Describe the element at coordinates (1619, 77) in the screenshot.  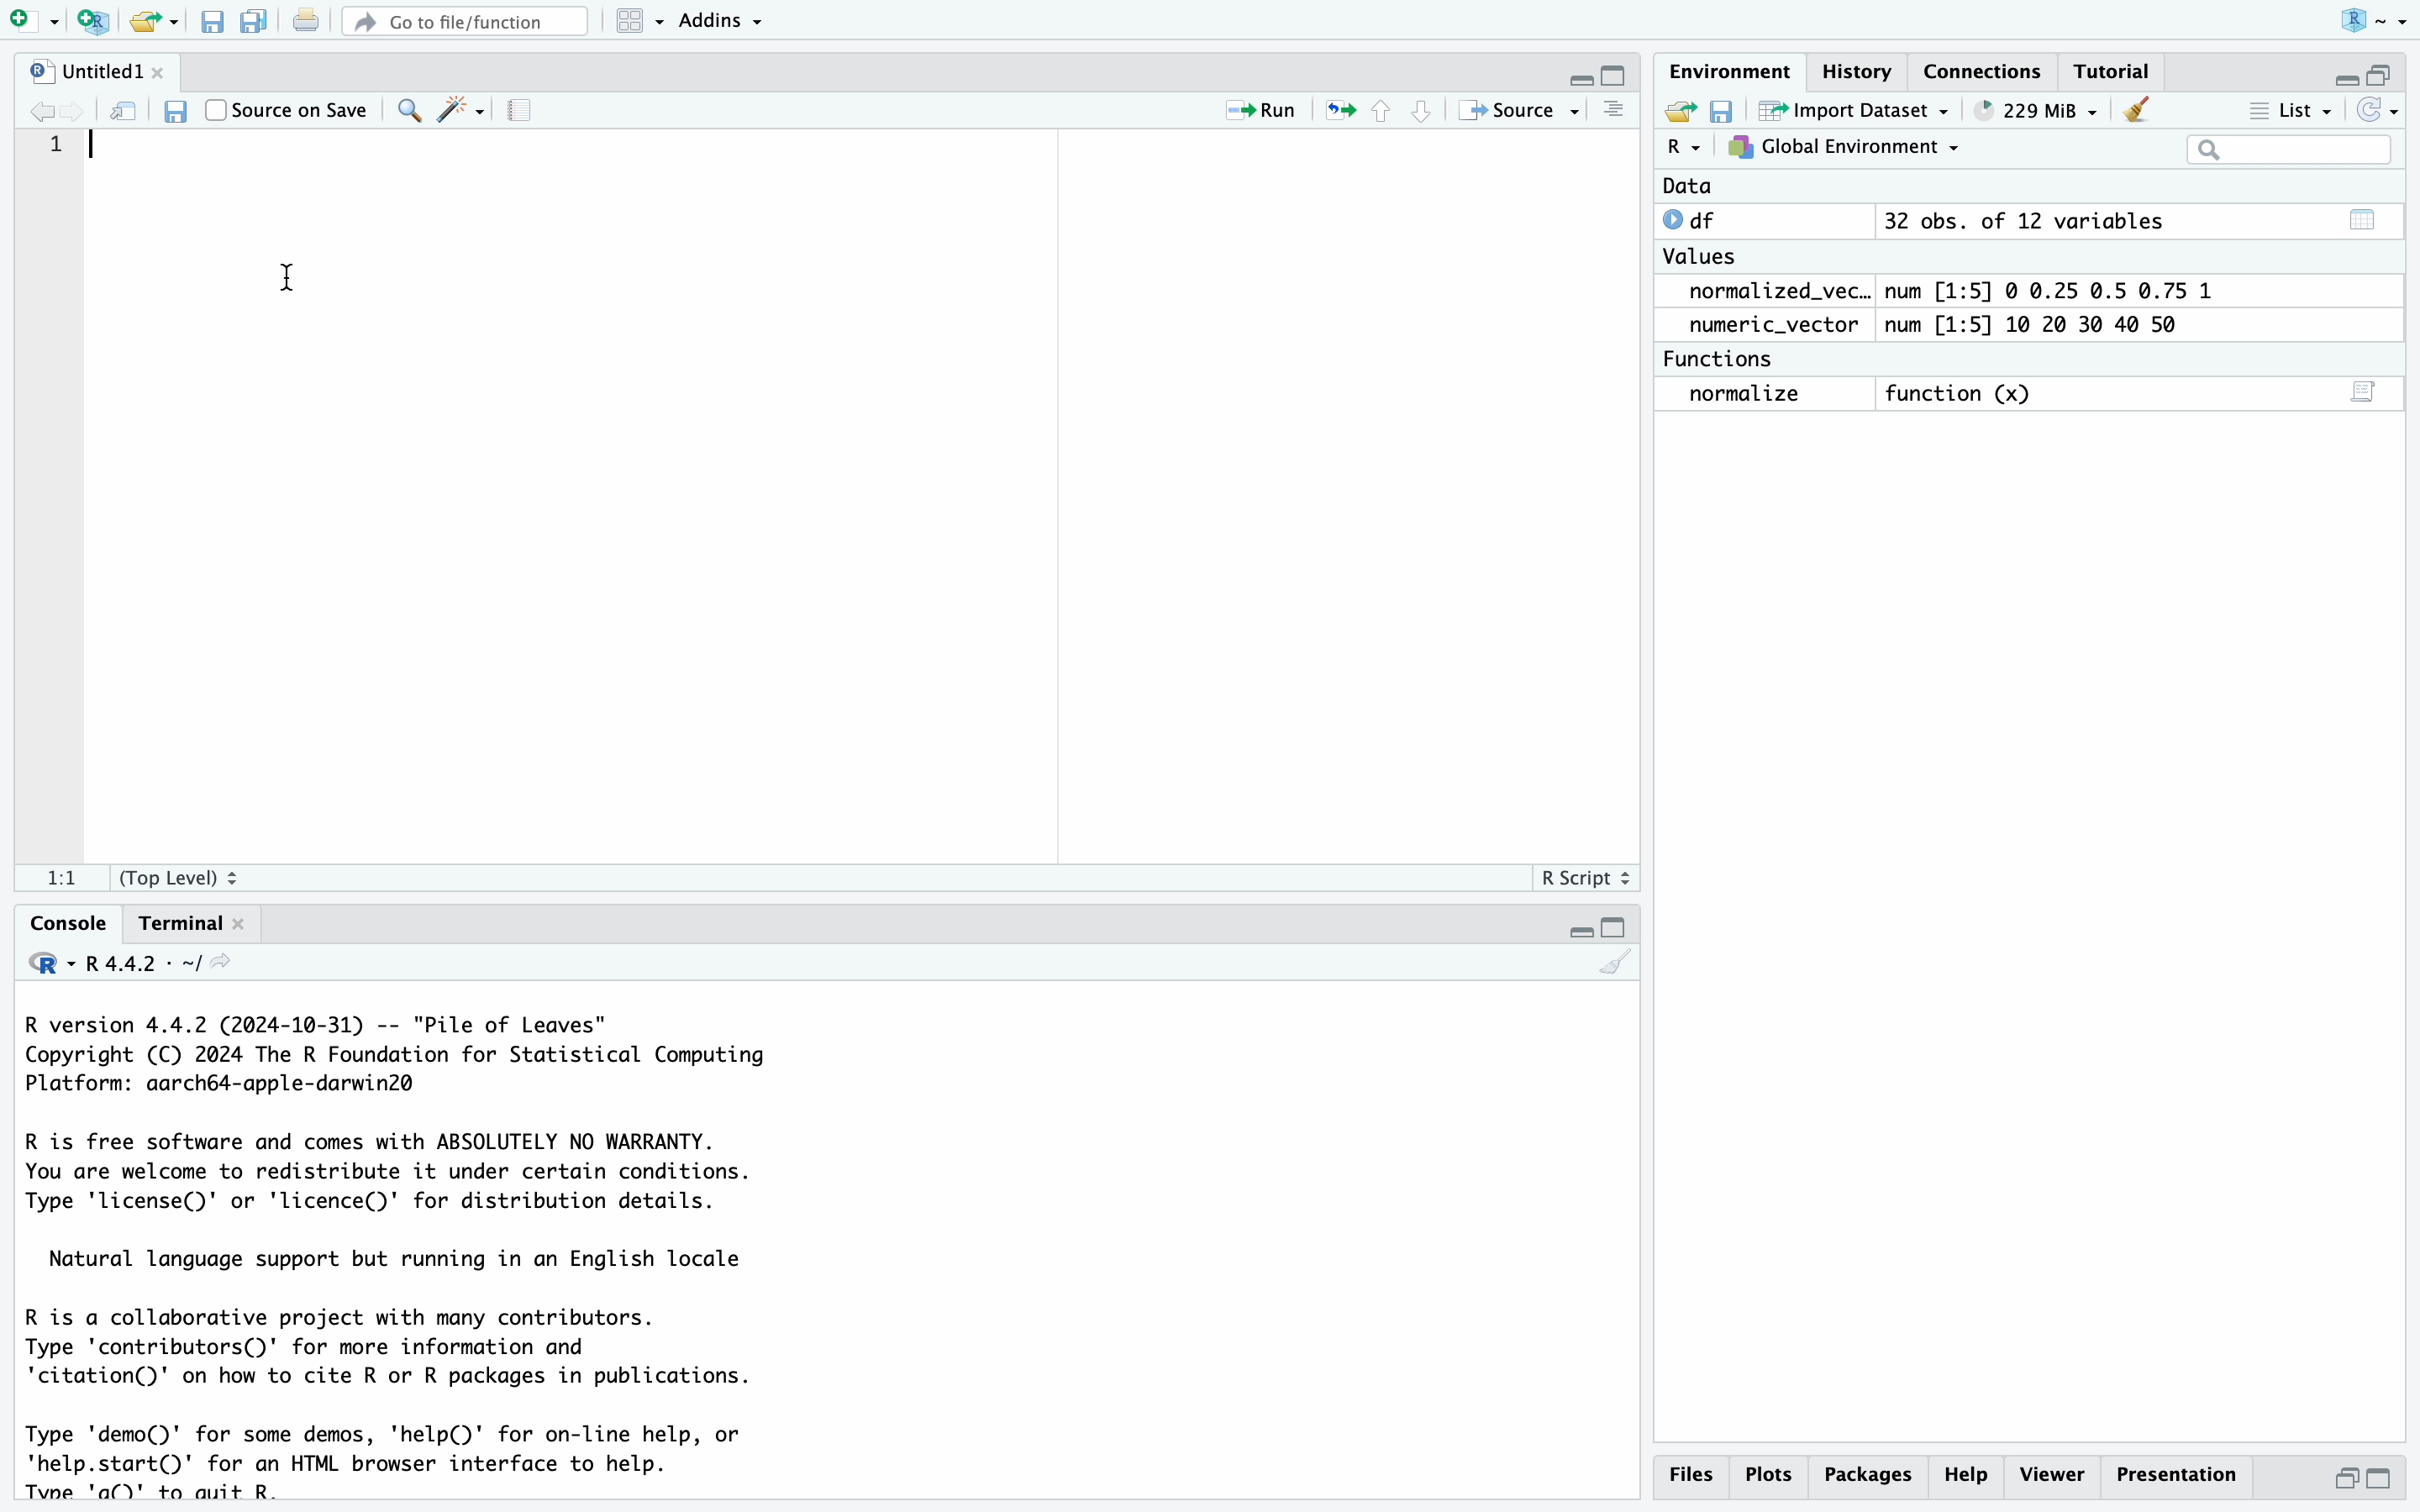
I see `maximize` at that location.